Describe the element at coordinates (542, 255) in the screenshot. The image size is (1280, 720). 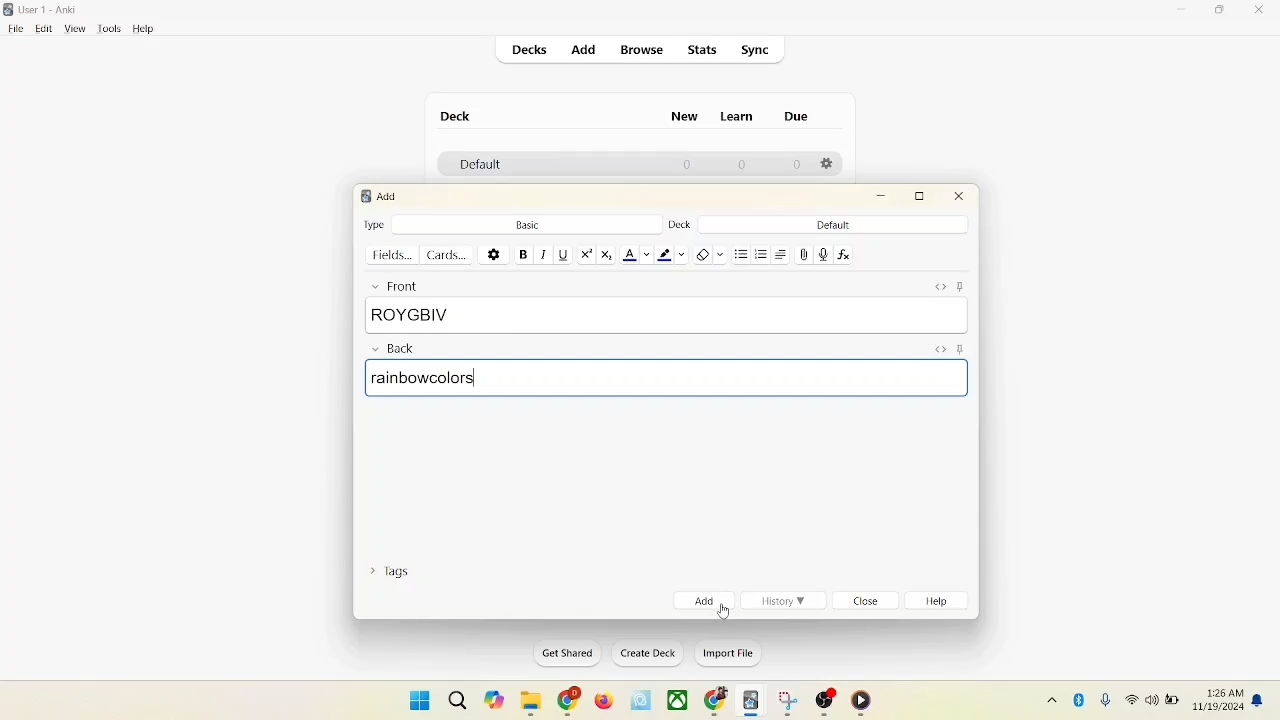
I see `italics` at that location.